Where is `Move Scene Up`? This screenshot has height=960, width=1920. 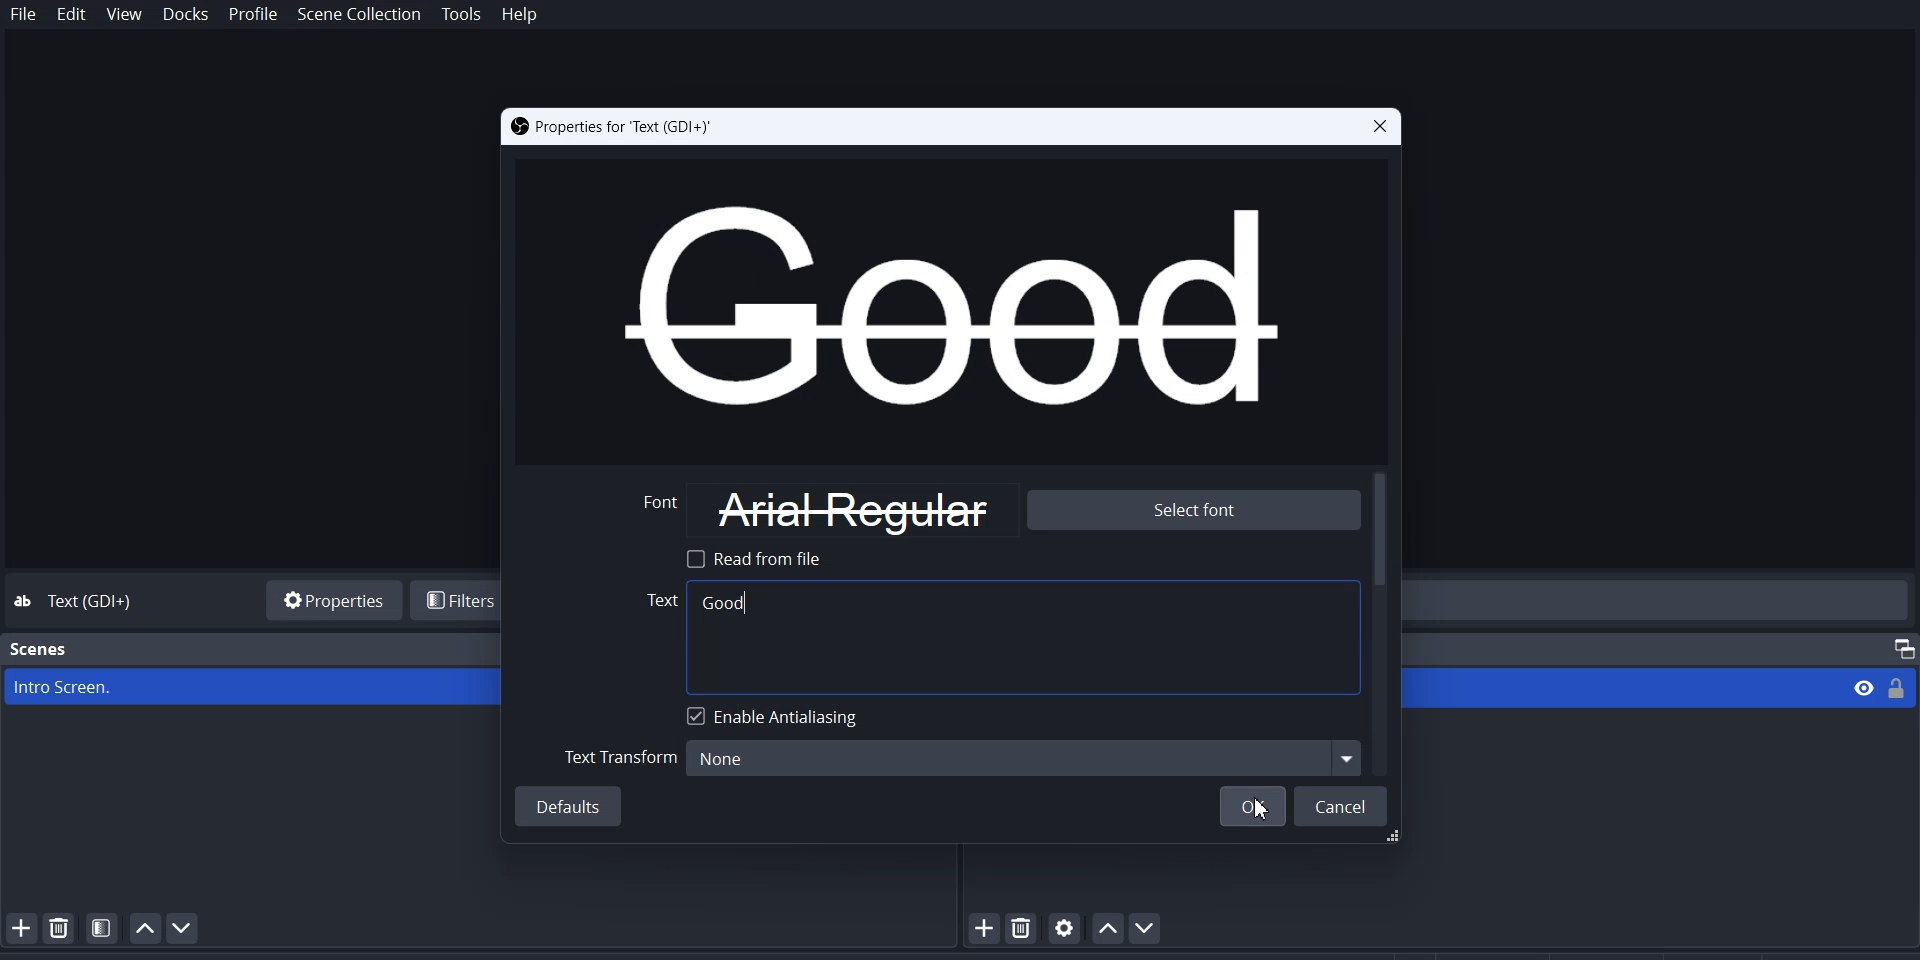 Move Scene Up is located at coordinates (145, 928).